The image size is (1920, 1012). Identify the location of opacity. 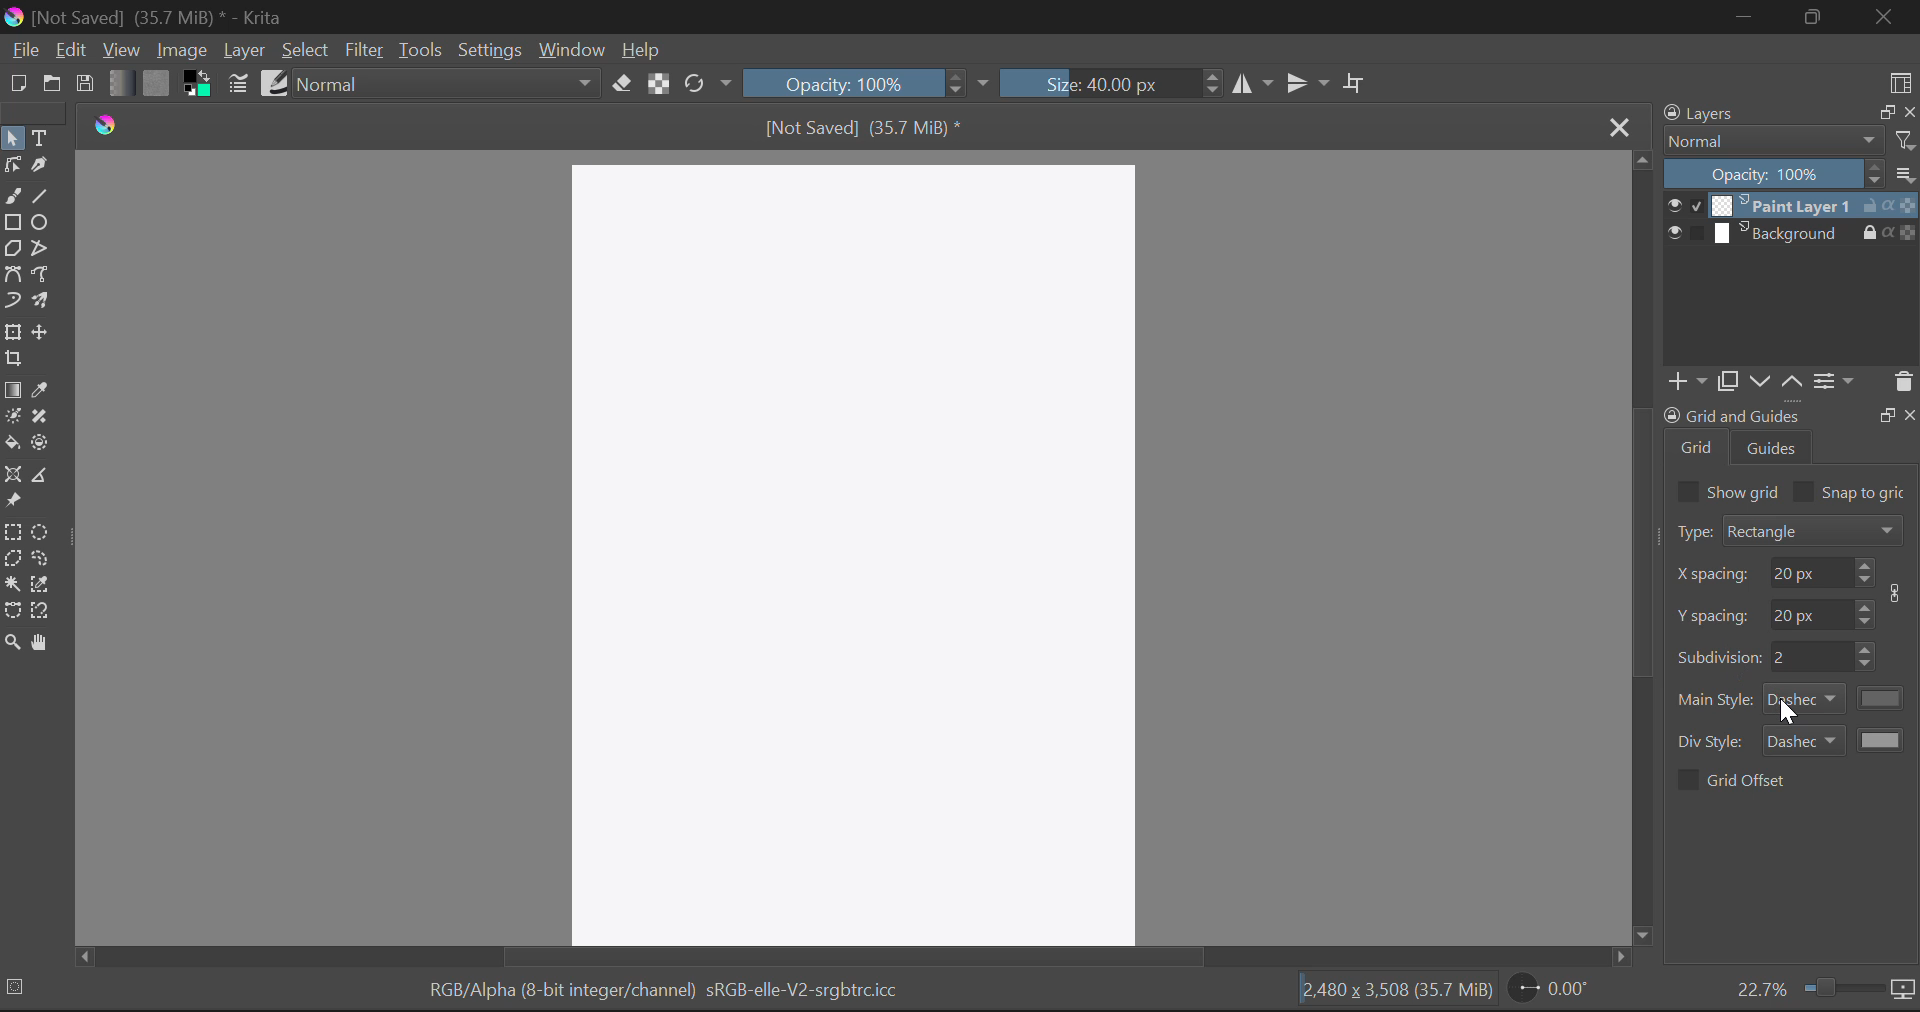
(1774, 173).